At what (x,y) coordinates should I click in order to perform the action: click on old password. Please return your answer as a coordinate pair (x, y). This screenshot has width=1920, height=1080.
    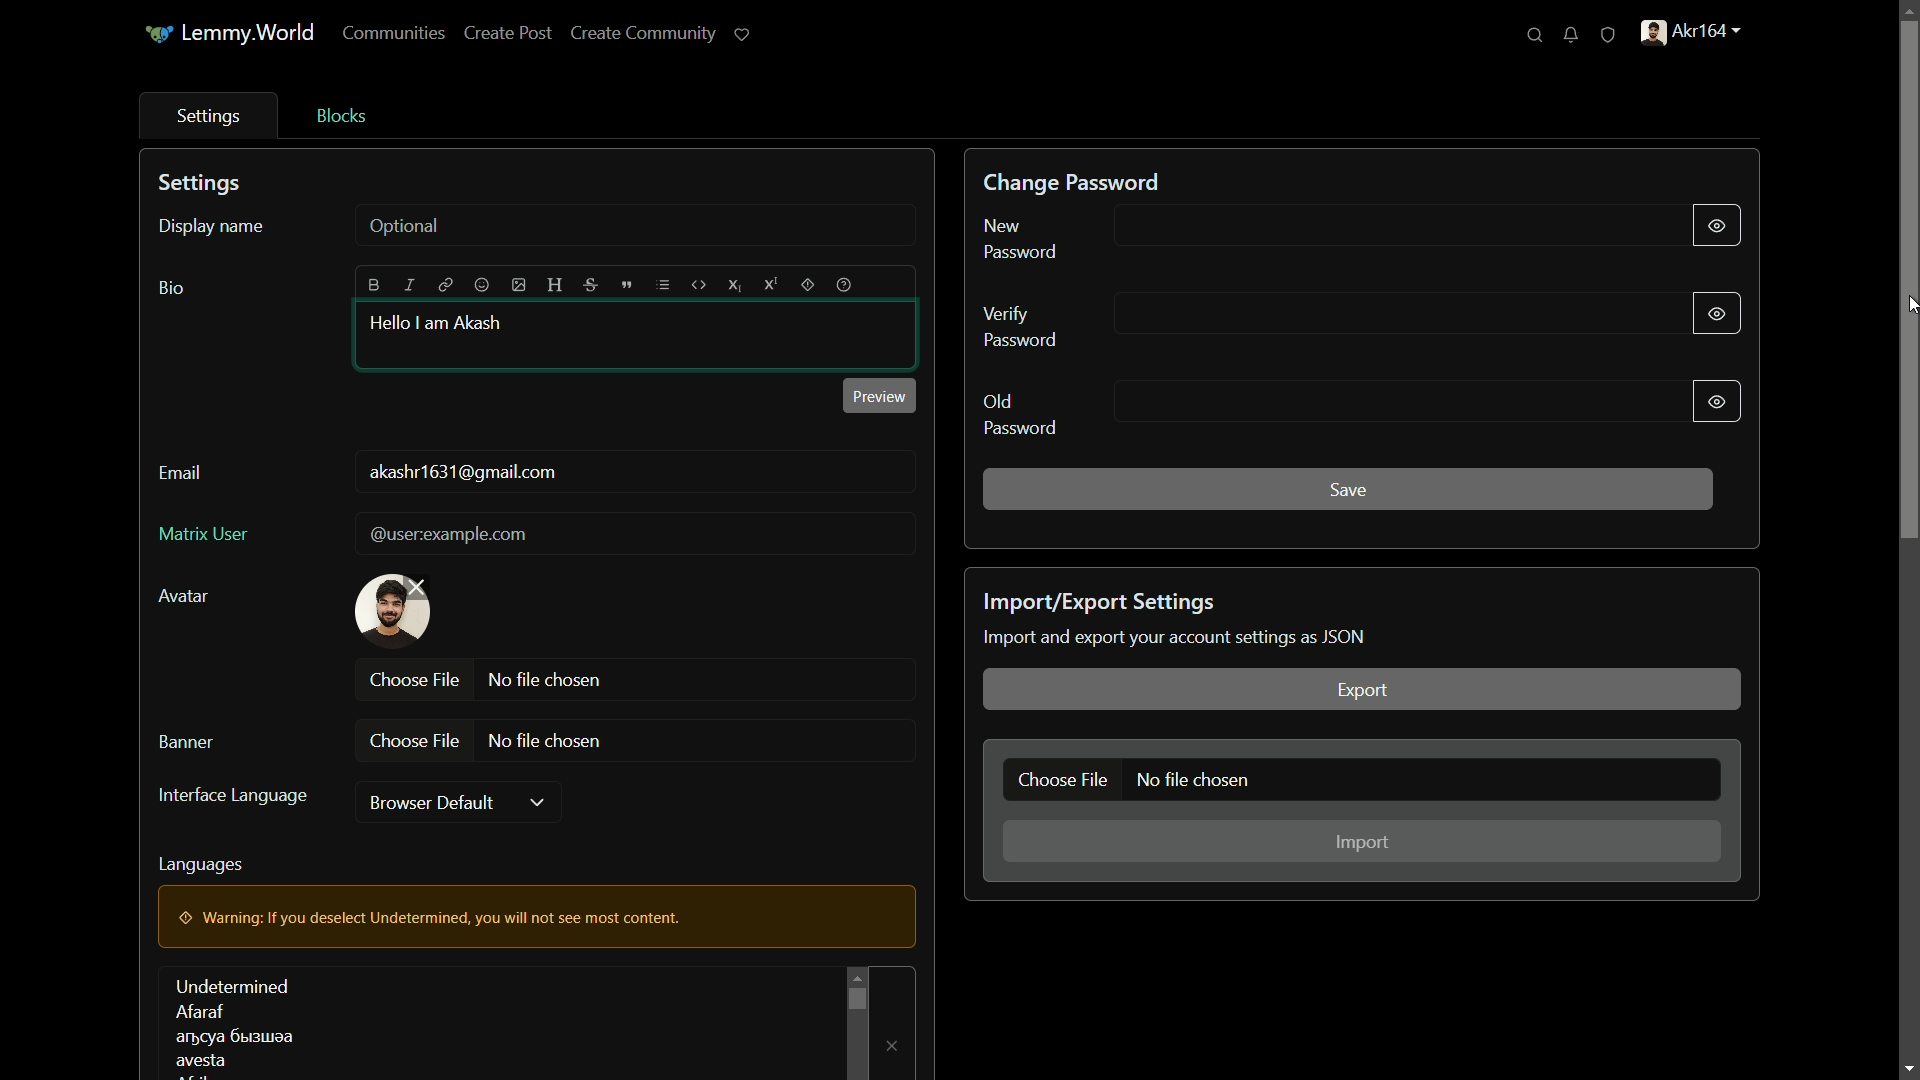
    Looking at the image, I should click on (1019, 415).